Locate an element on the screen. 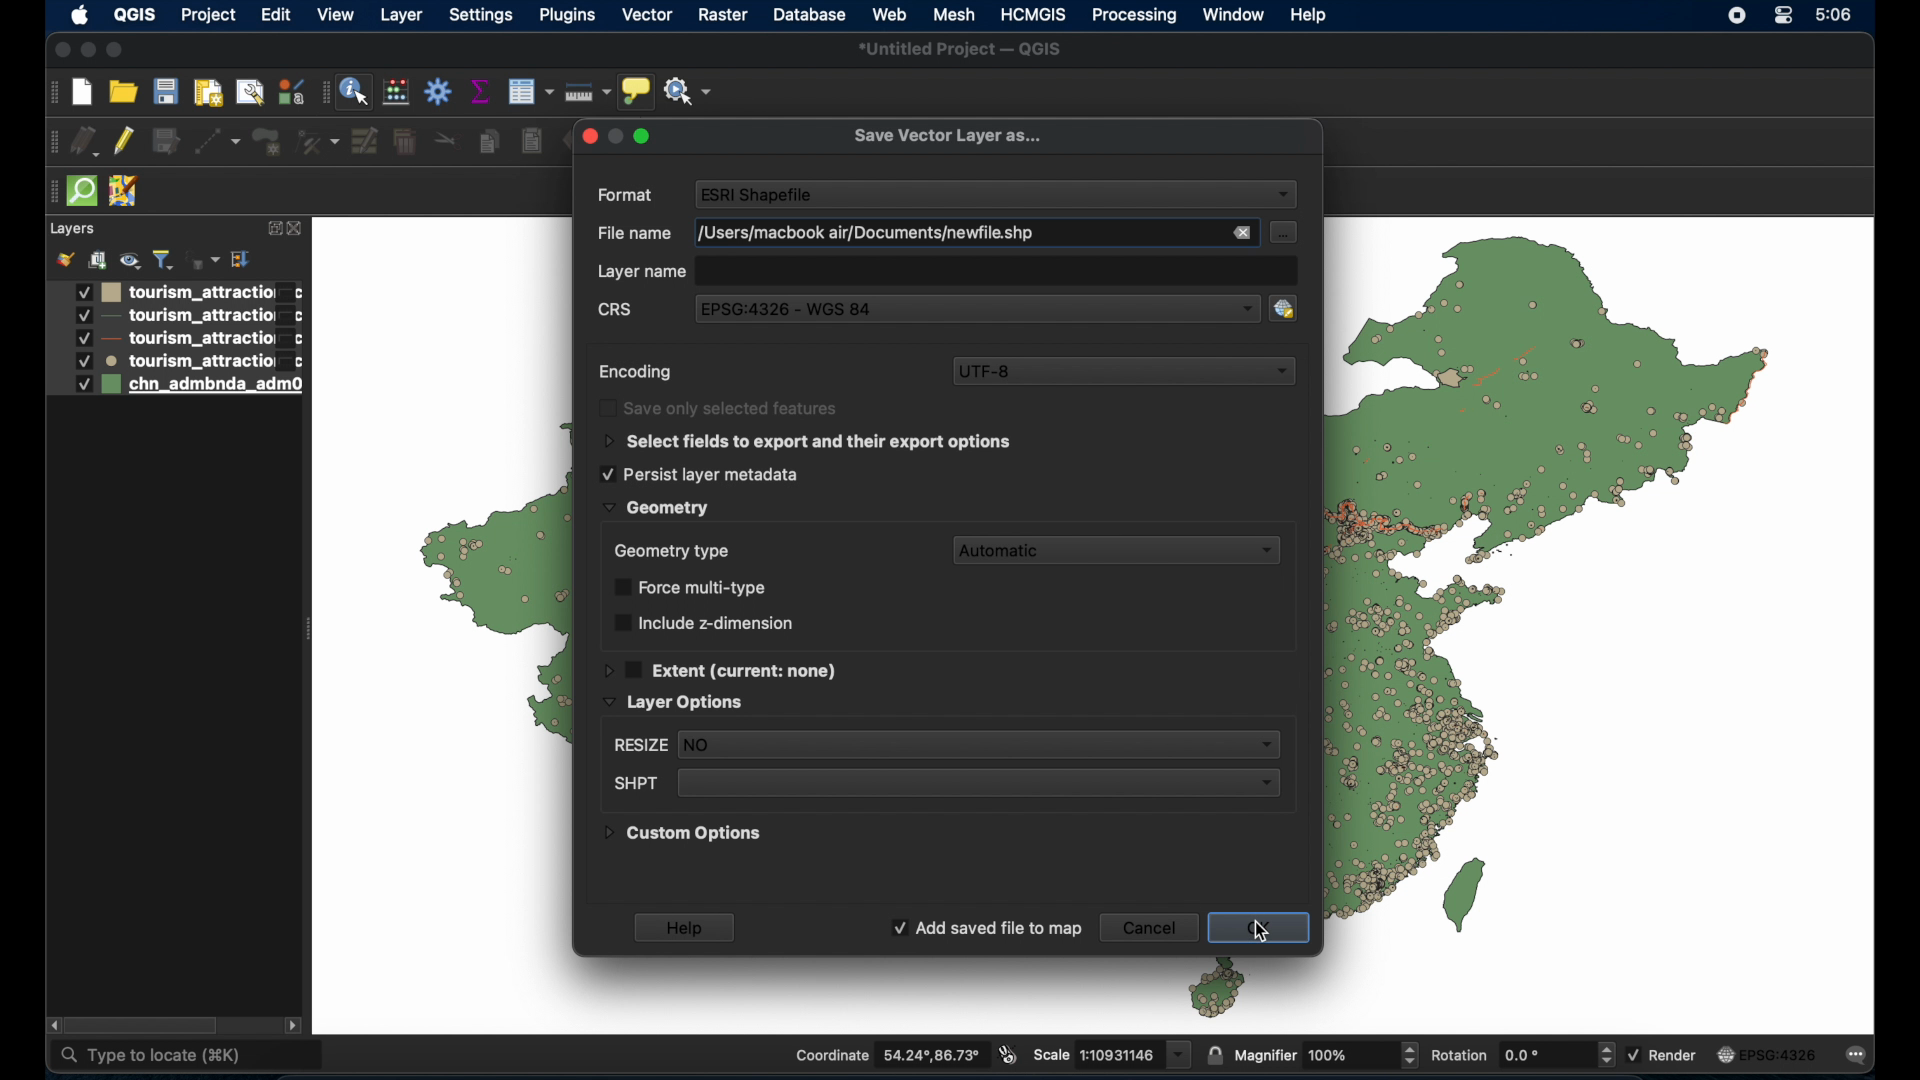 The height and width of the screenshot is (1080, 1920). crs is located at coordinates (617, 312).